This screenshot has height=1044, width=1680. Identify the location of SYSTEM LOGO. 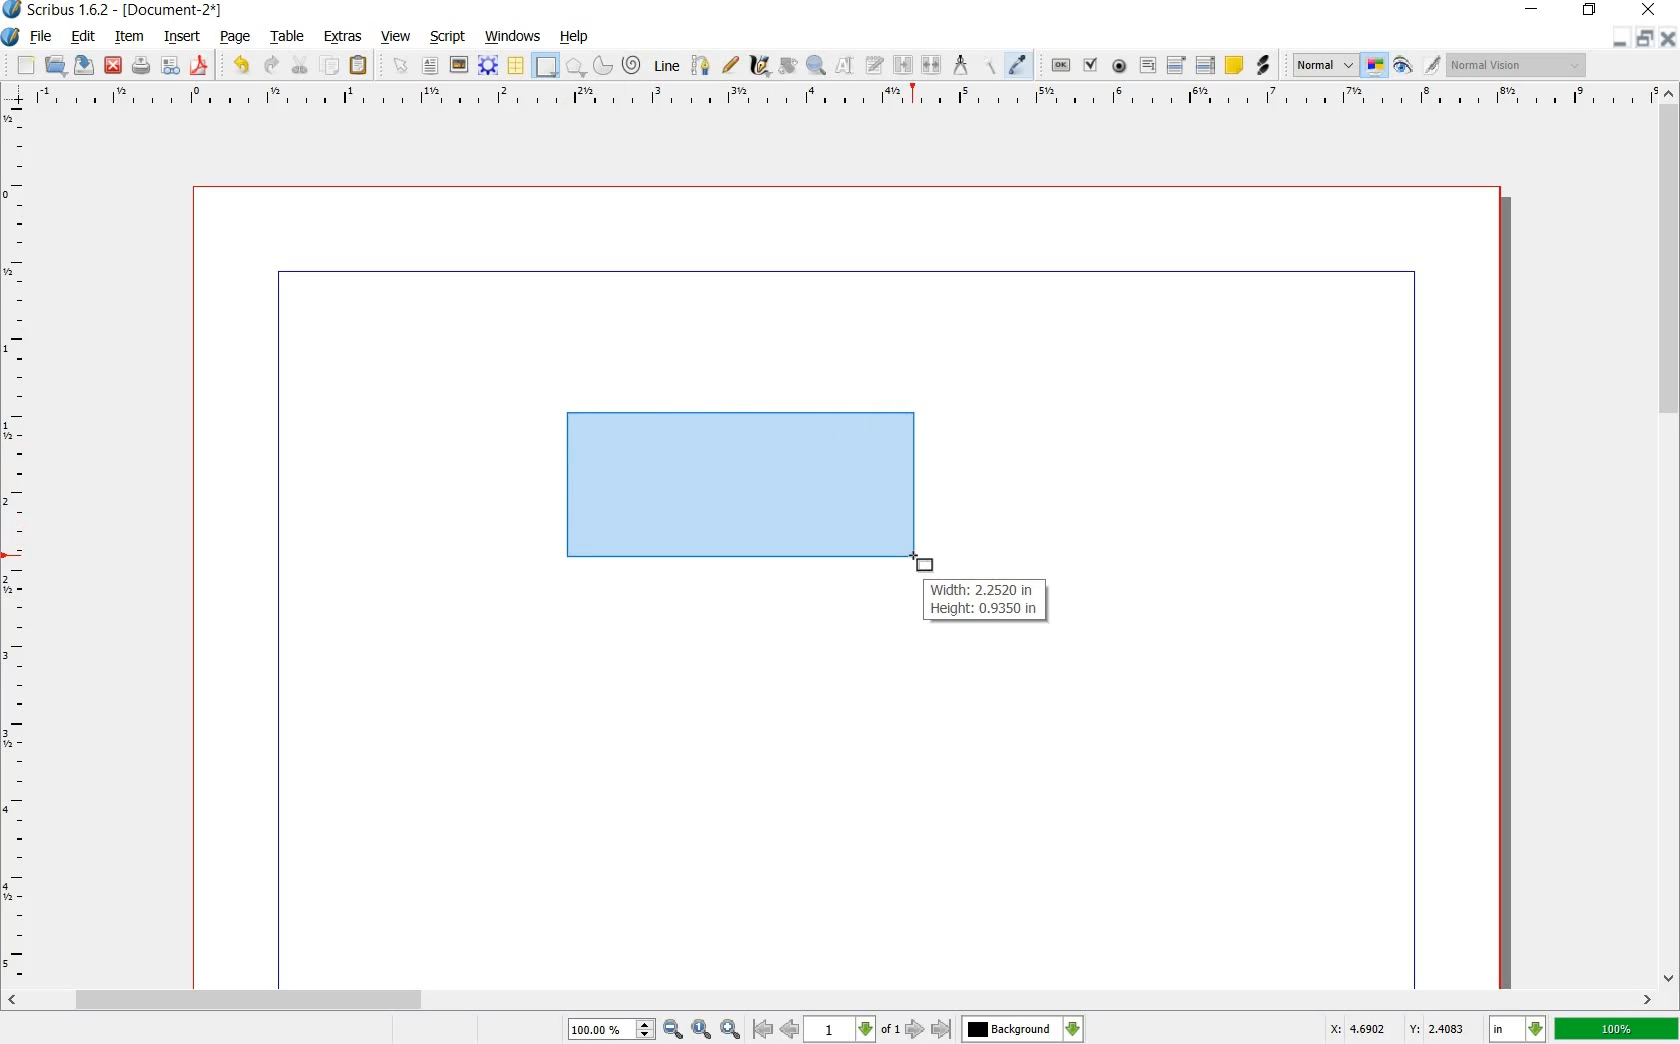
(12, 35).